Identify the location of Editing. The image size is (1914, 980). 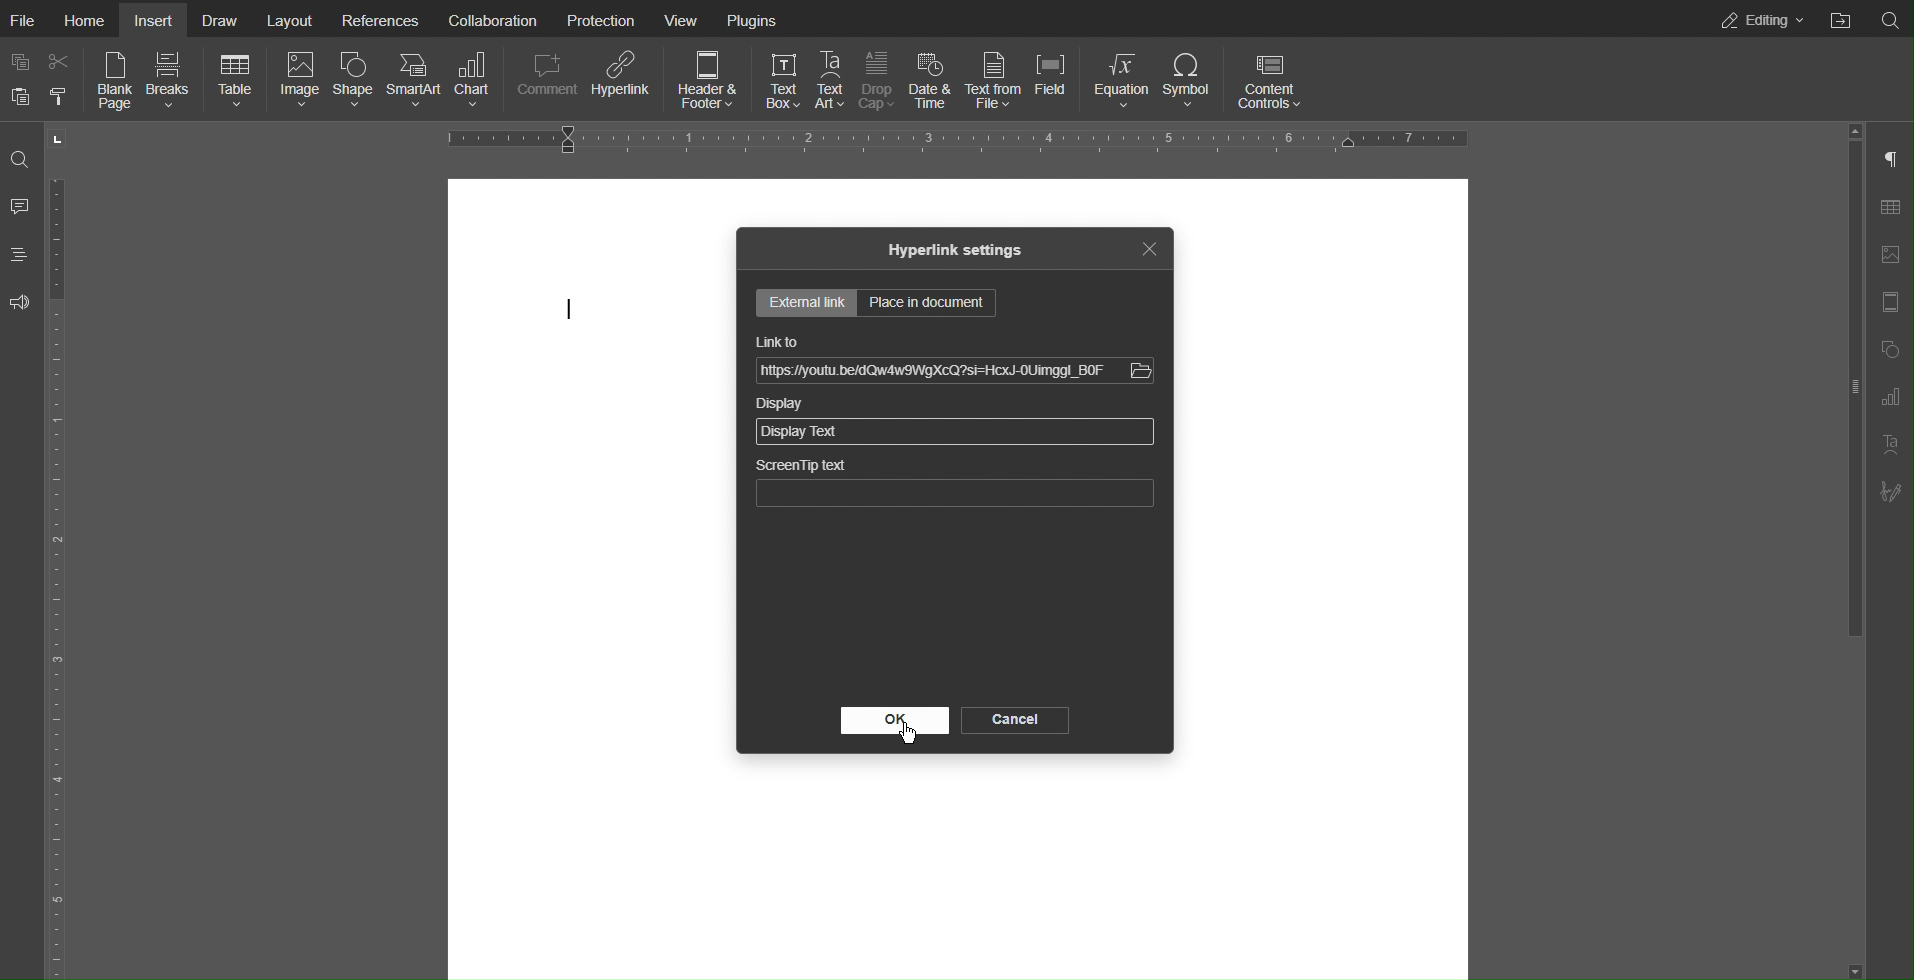
(1760, 20).